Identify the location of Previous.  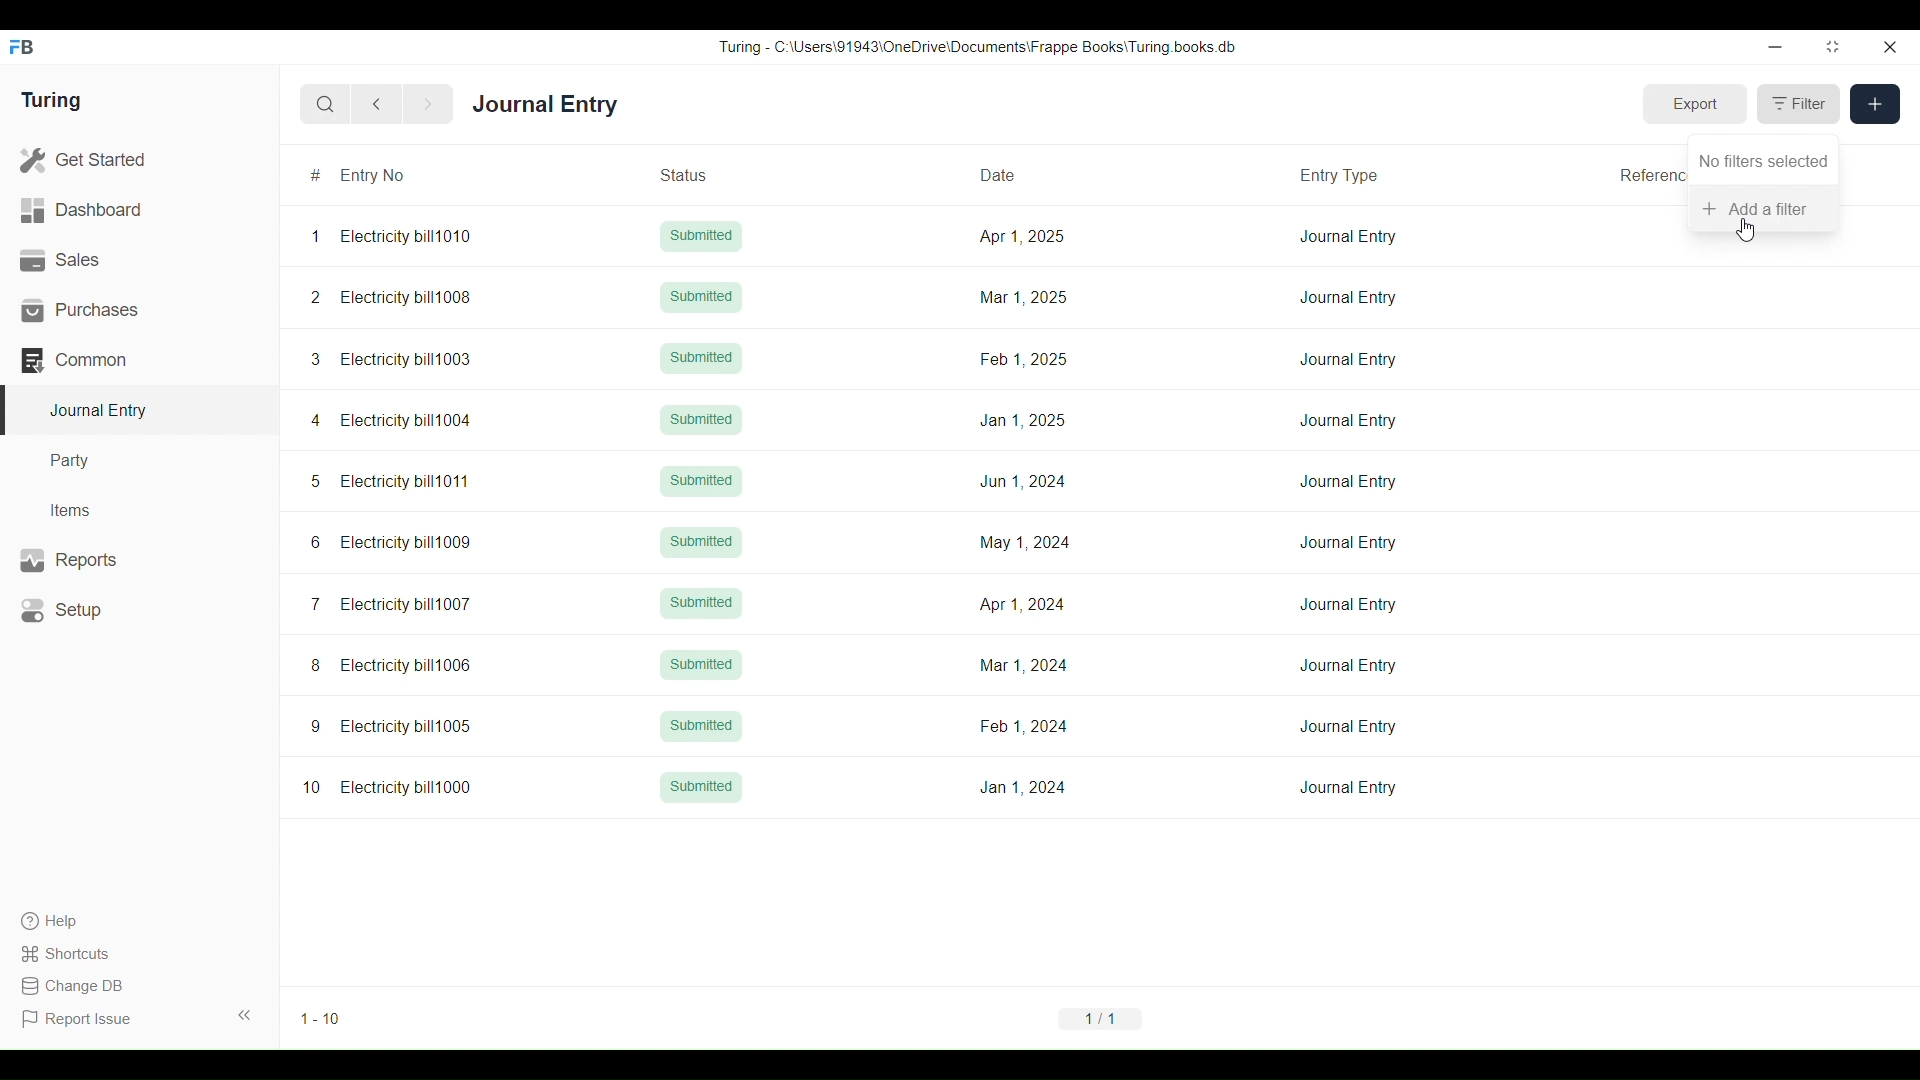
(377, 104).